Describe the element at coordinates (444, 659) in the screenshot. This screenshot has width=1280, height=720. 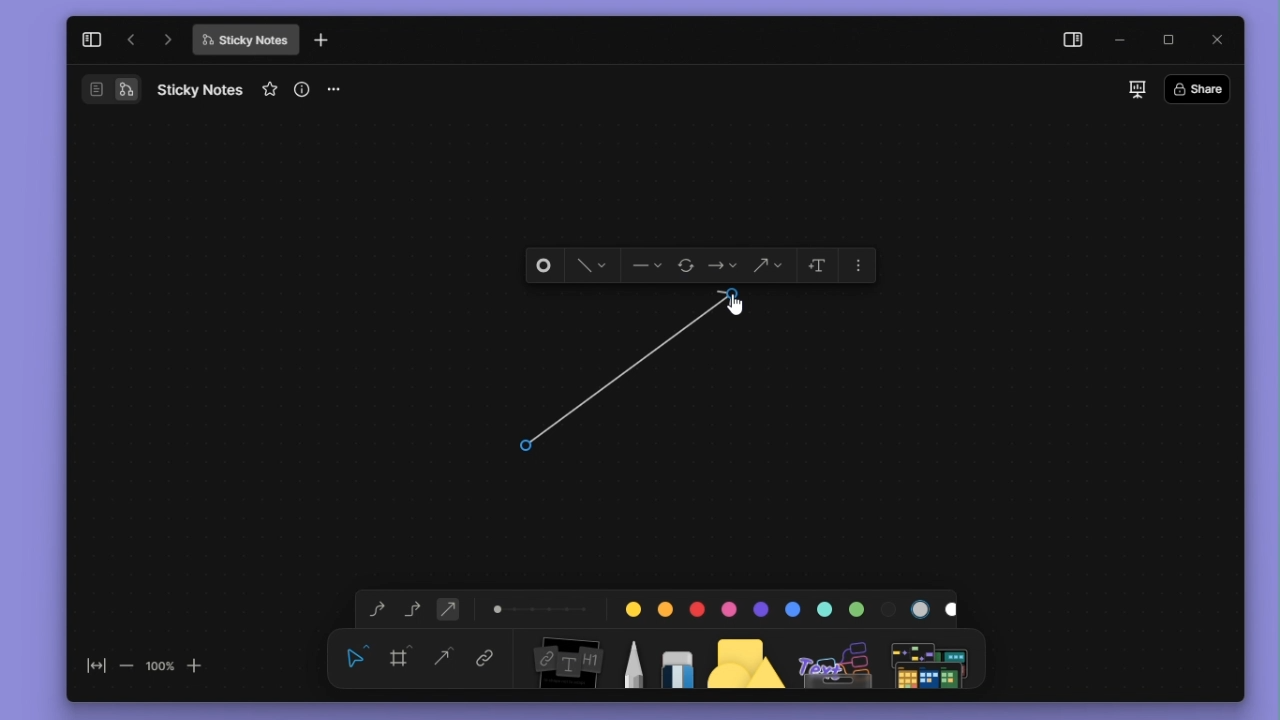
I see `straight` at that location.